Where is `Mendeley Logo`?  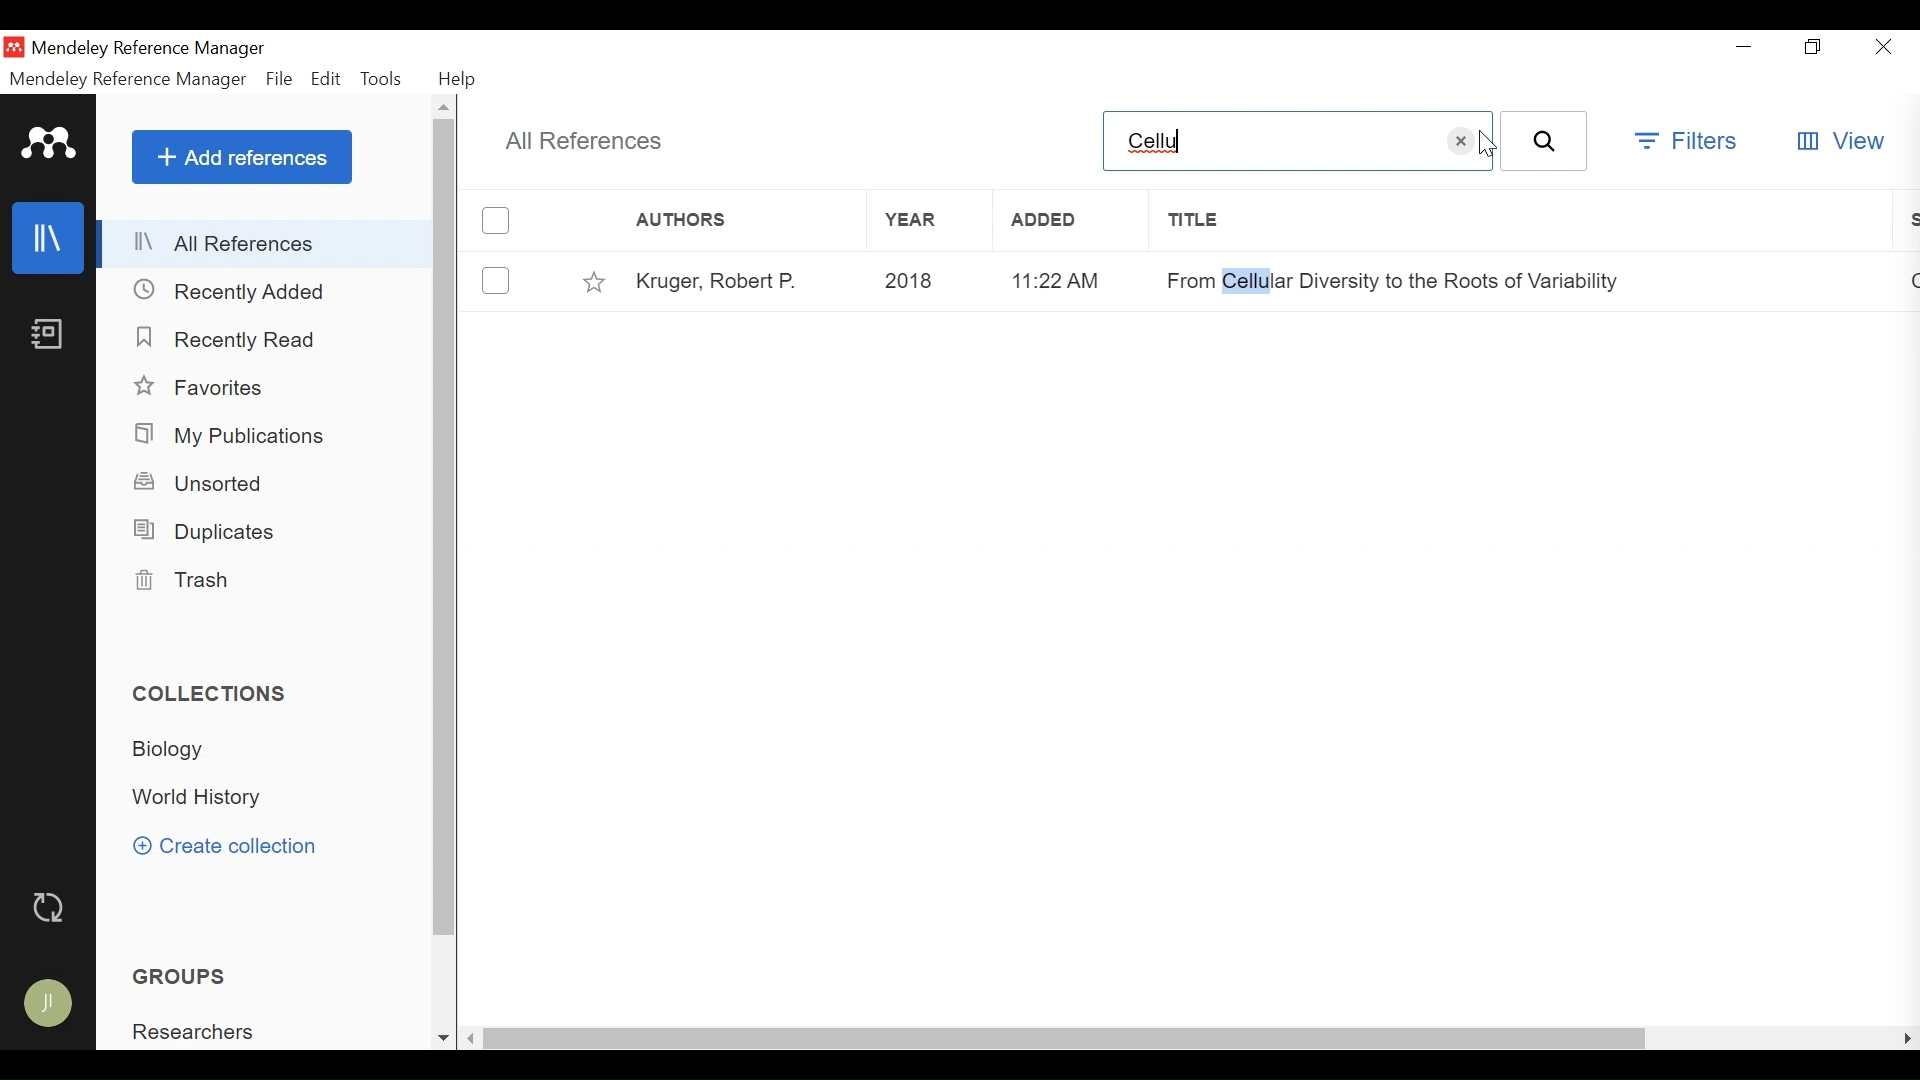
Mendeley Logo is located at coordinates (51, 145).